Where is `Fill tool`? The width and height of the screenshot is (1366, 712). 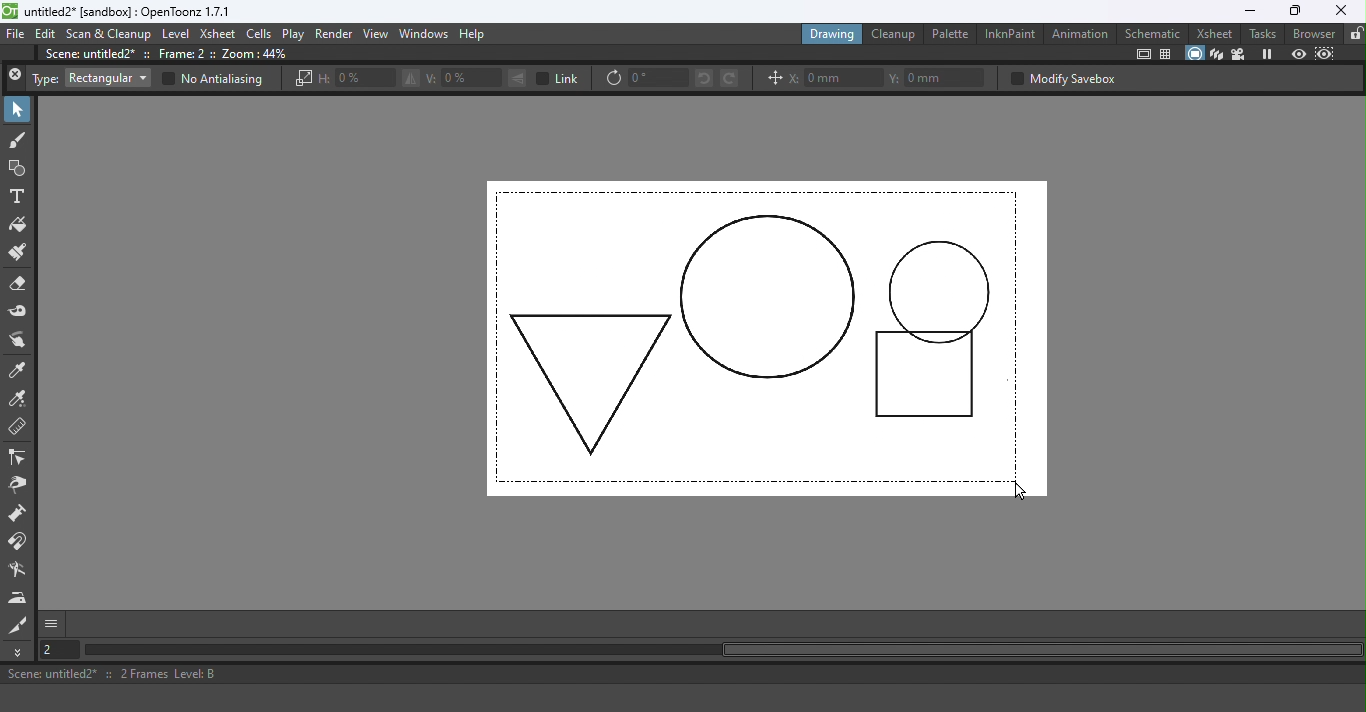
Fill tool is located at coordinates (19, 225).